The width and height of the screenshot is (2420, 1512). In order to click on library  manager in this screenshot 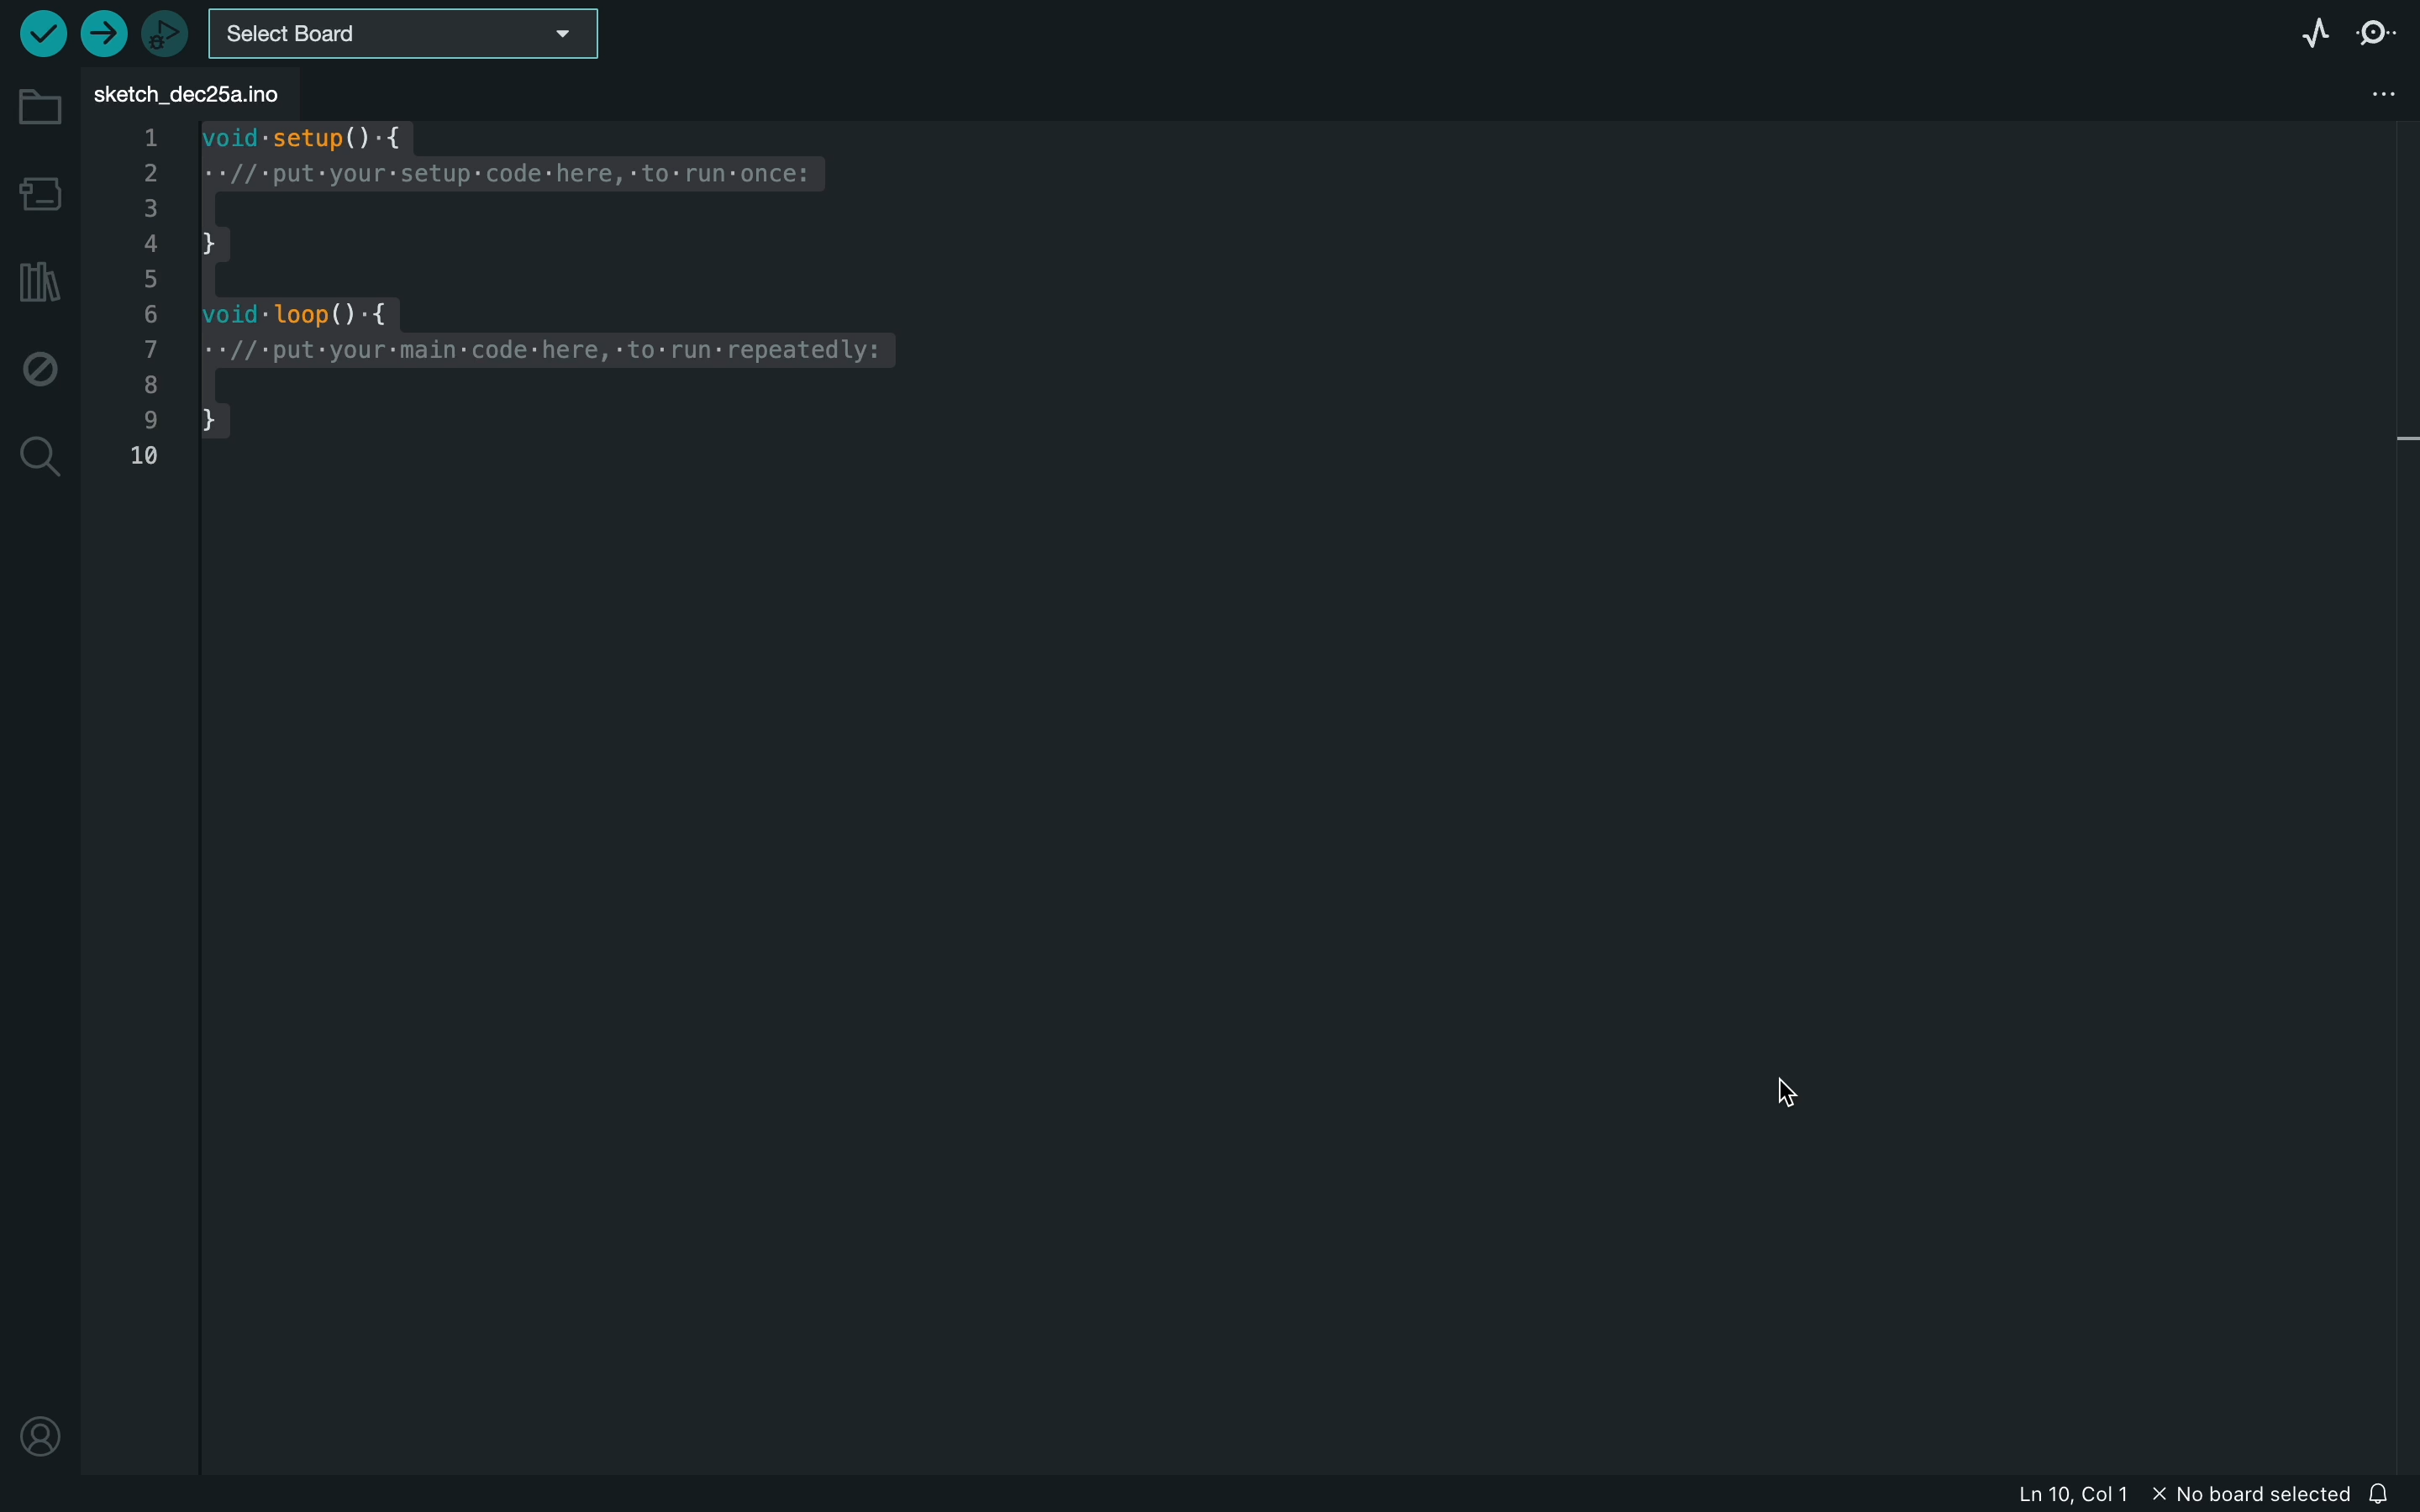, I will do `click(40, 284)`.